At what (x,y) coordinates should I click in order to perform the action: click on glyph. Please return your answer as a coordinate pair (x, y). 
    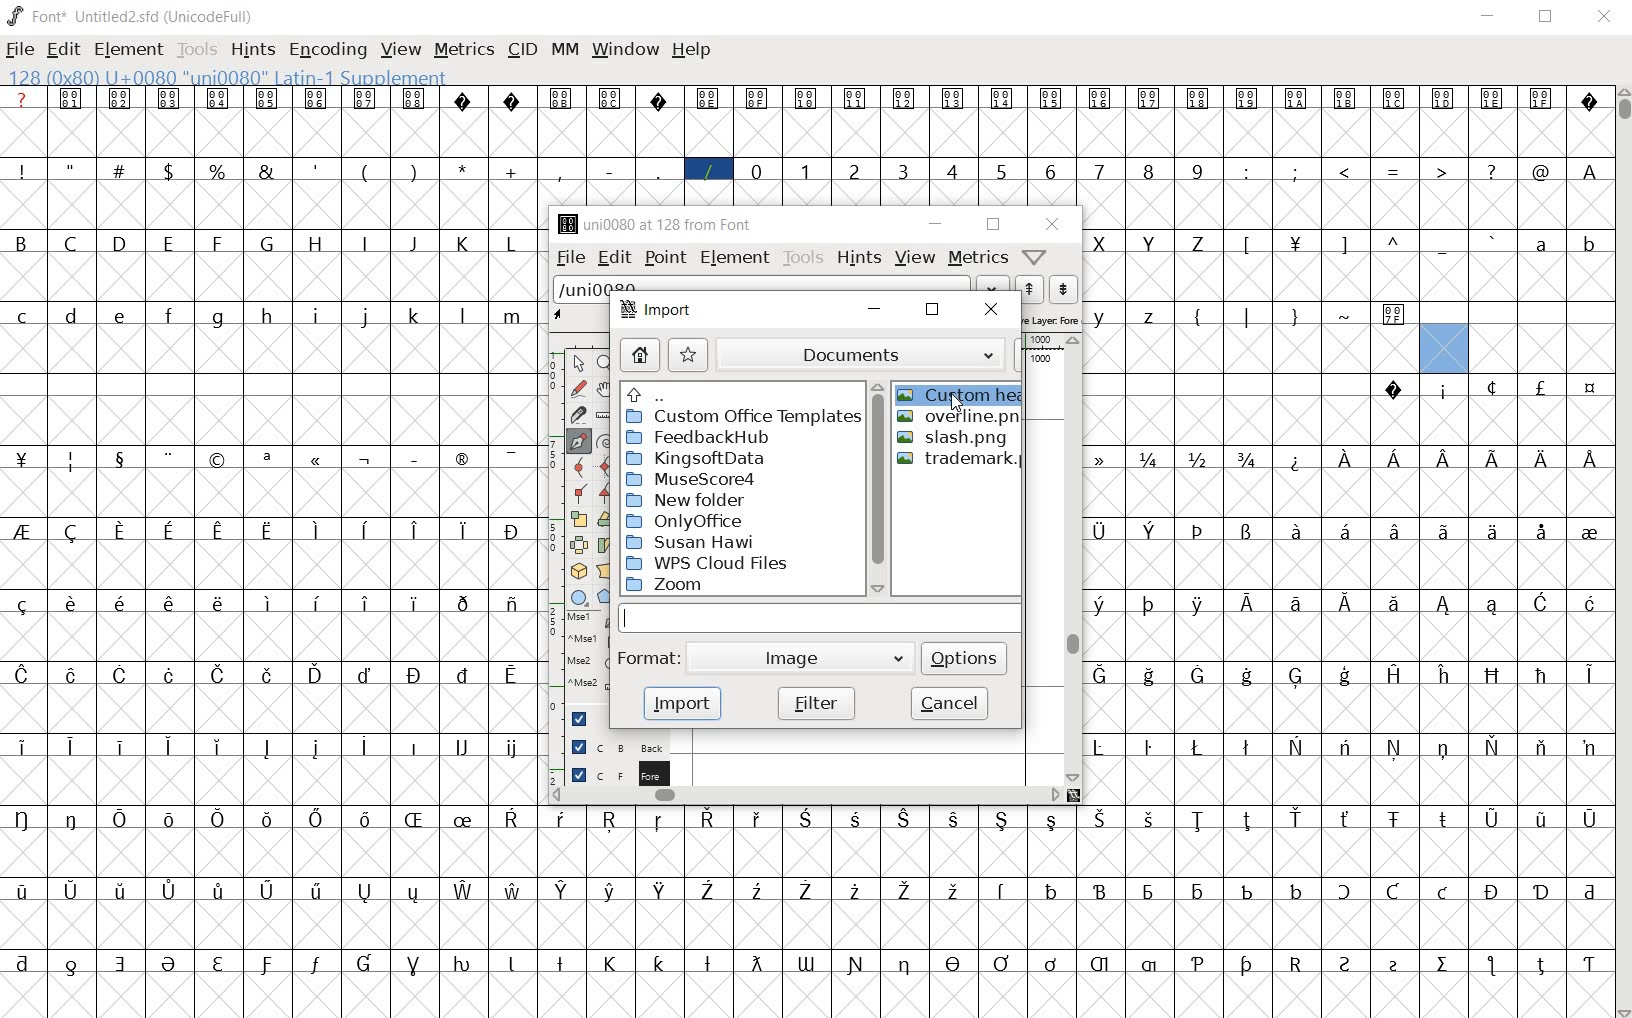
    Looking at the image, I should click on (23, 963).